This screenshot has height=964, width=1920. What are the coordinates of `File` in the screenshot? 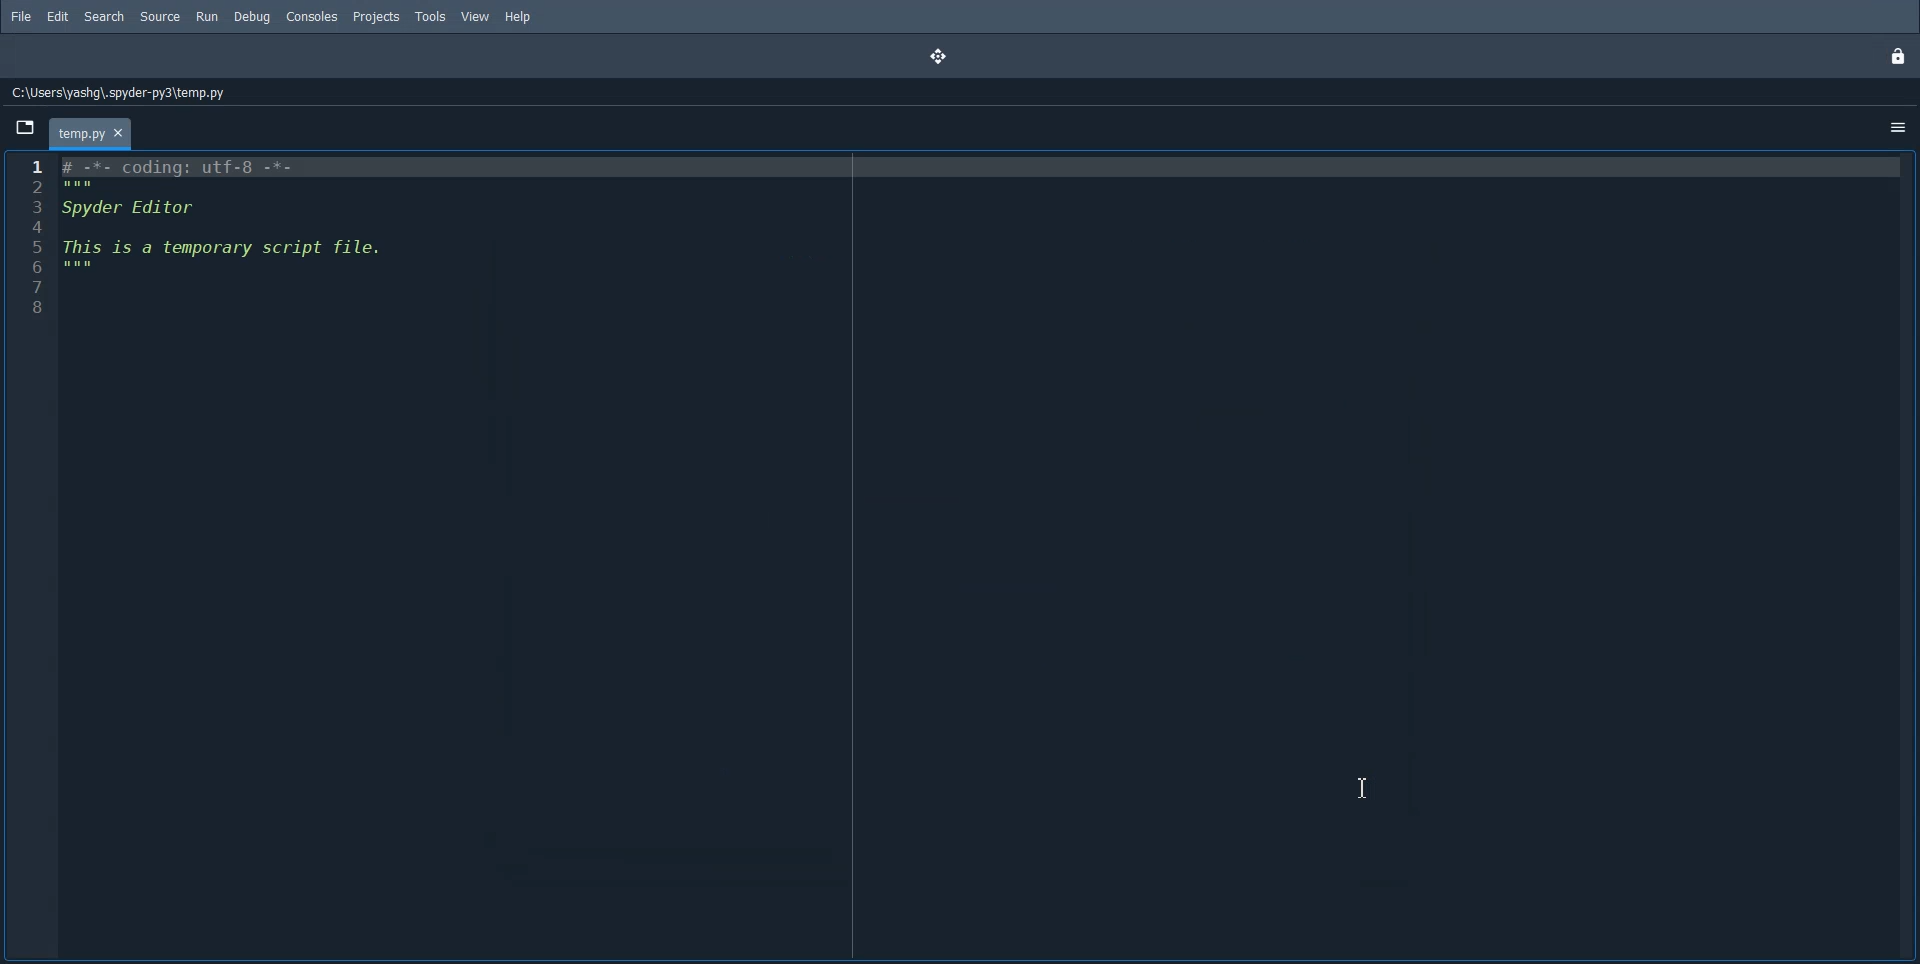 It's located at (21, 16).